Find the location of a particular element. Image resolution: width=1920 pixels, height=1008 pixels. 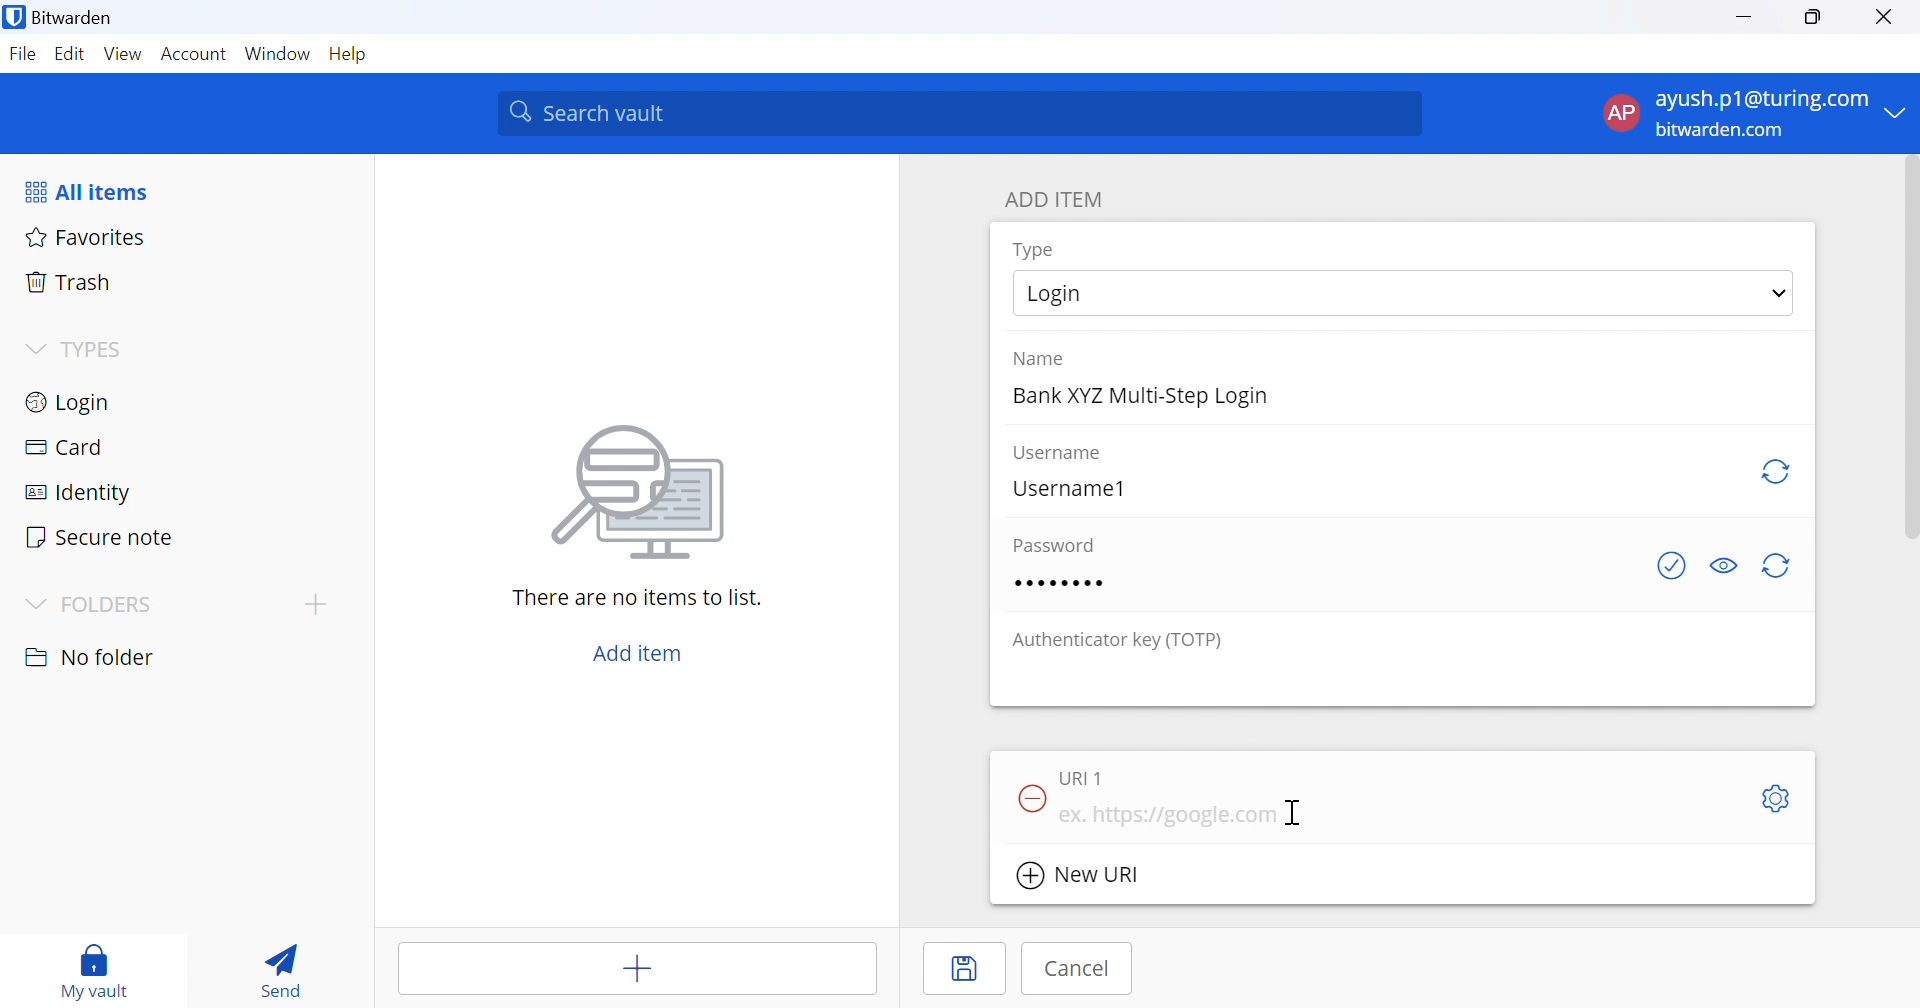

Minimize is located at coordinates (1743, 19).